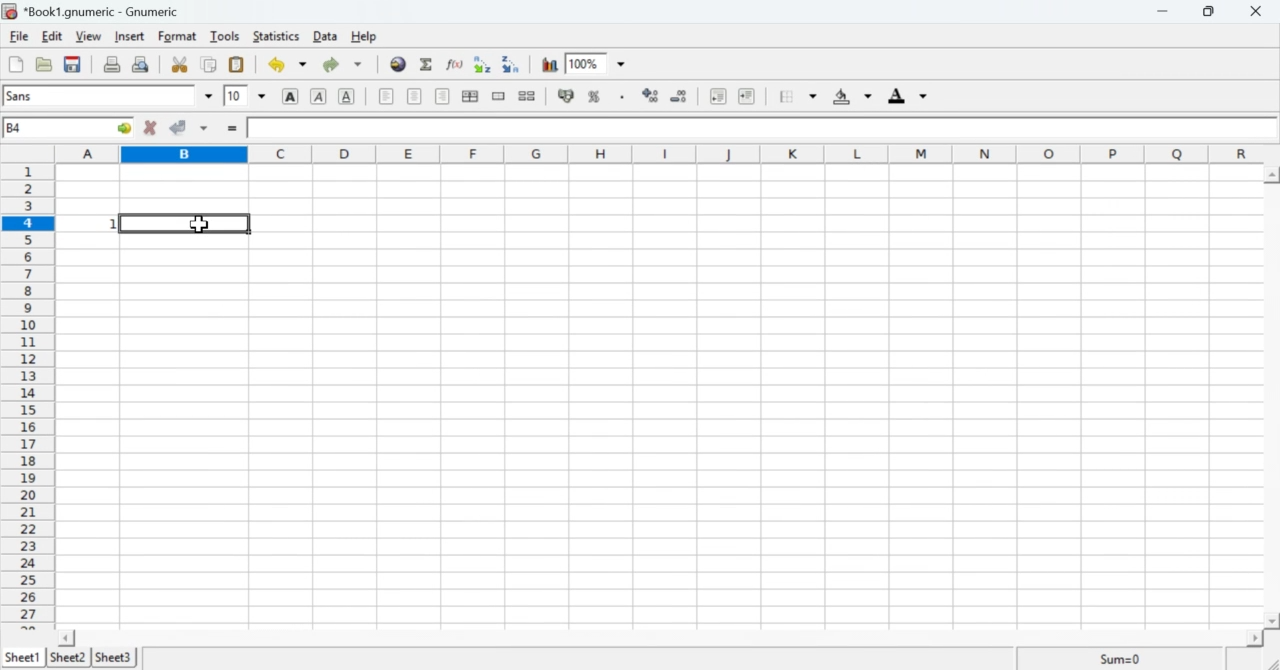 The width and height of the screenshot is (1280, 670). I want to click on Sheet 1, so click(25, 657).